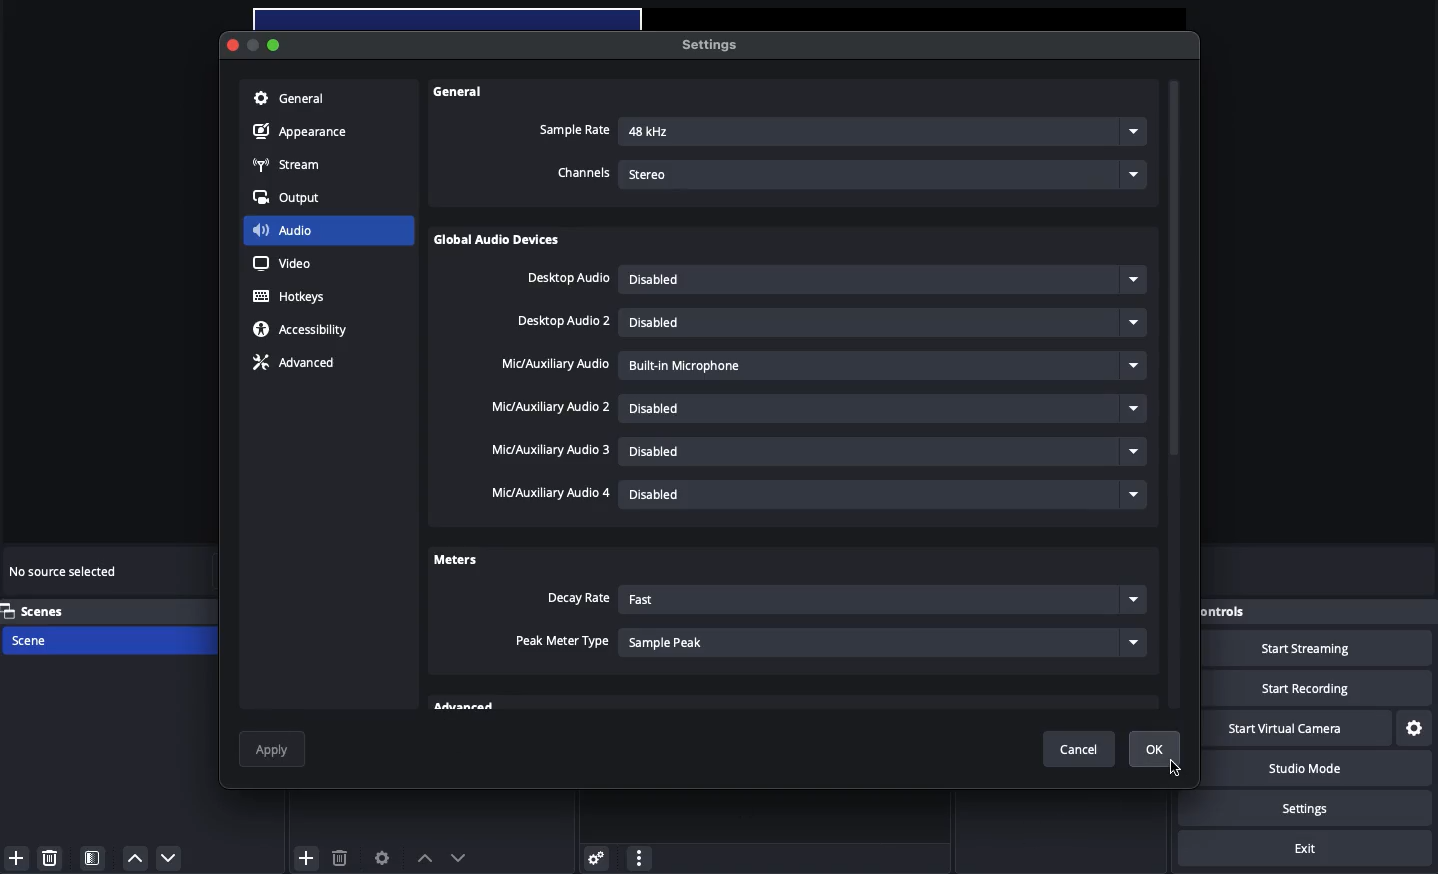  I want to click on Studio mode, so click(1318, 771).